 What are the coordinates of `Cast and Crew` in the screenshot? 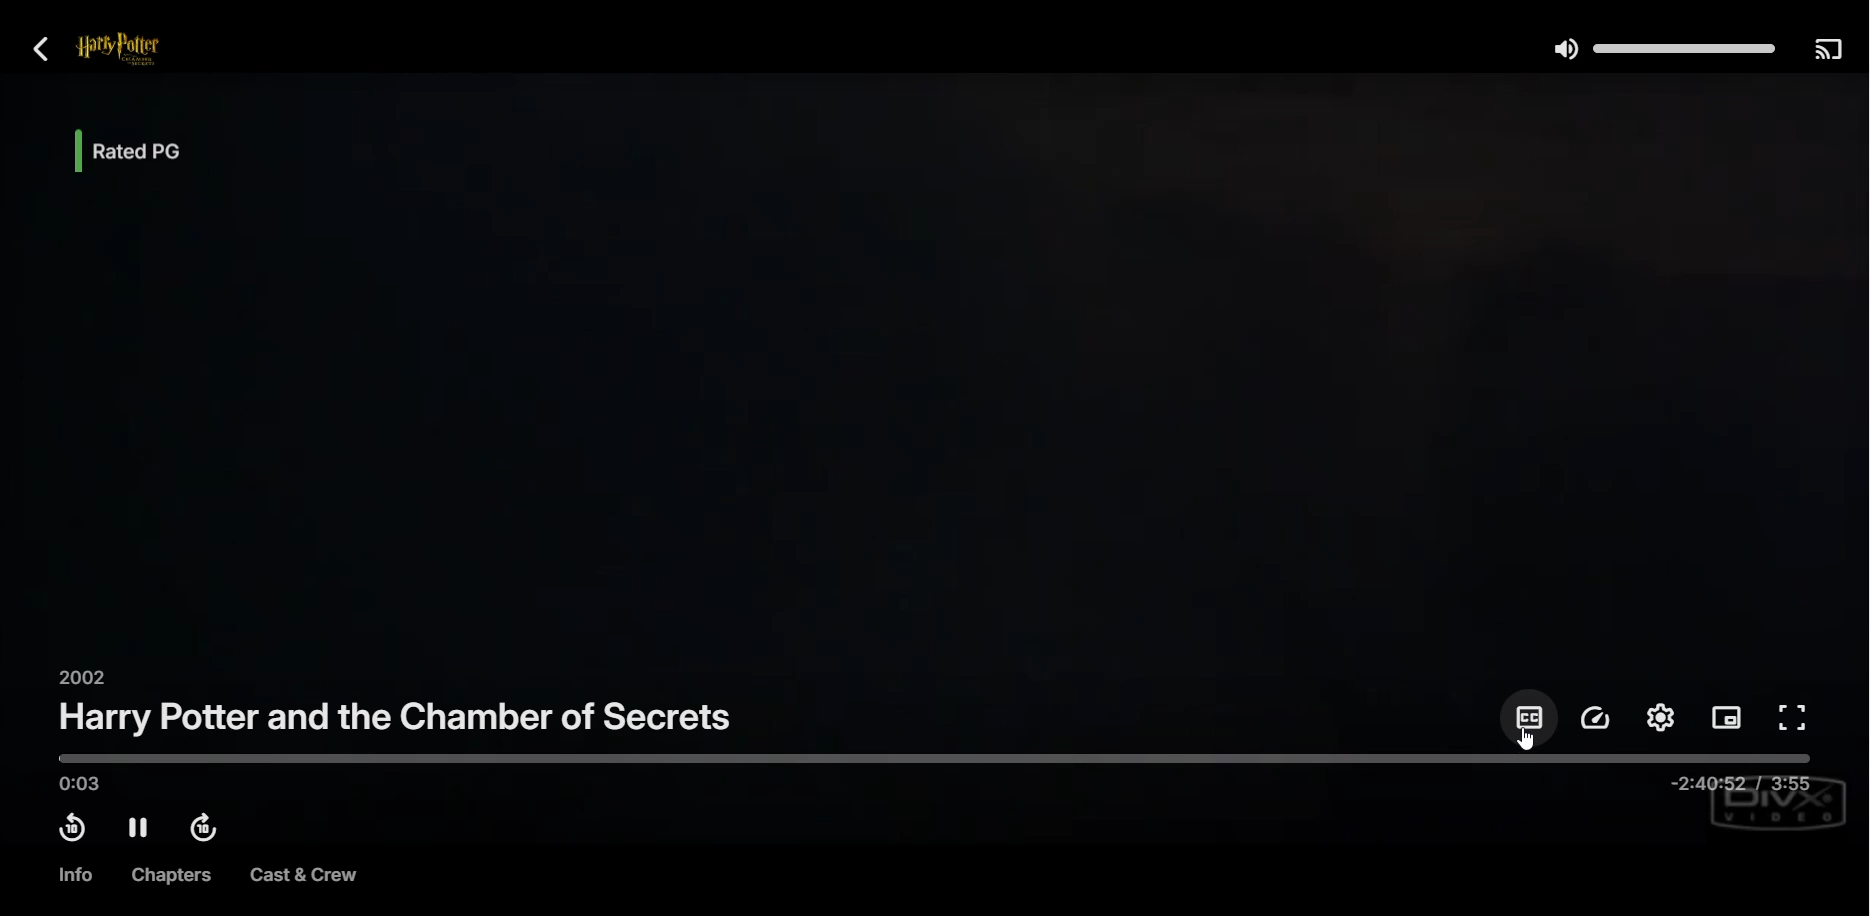 It's located at (303, 877).